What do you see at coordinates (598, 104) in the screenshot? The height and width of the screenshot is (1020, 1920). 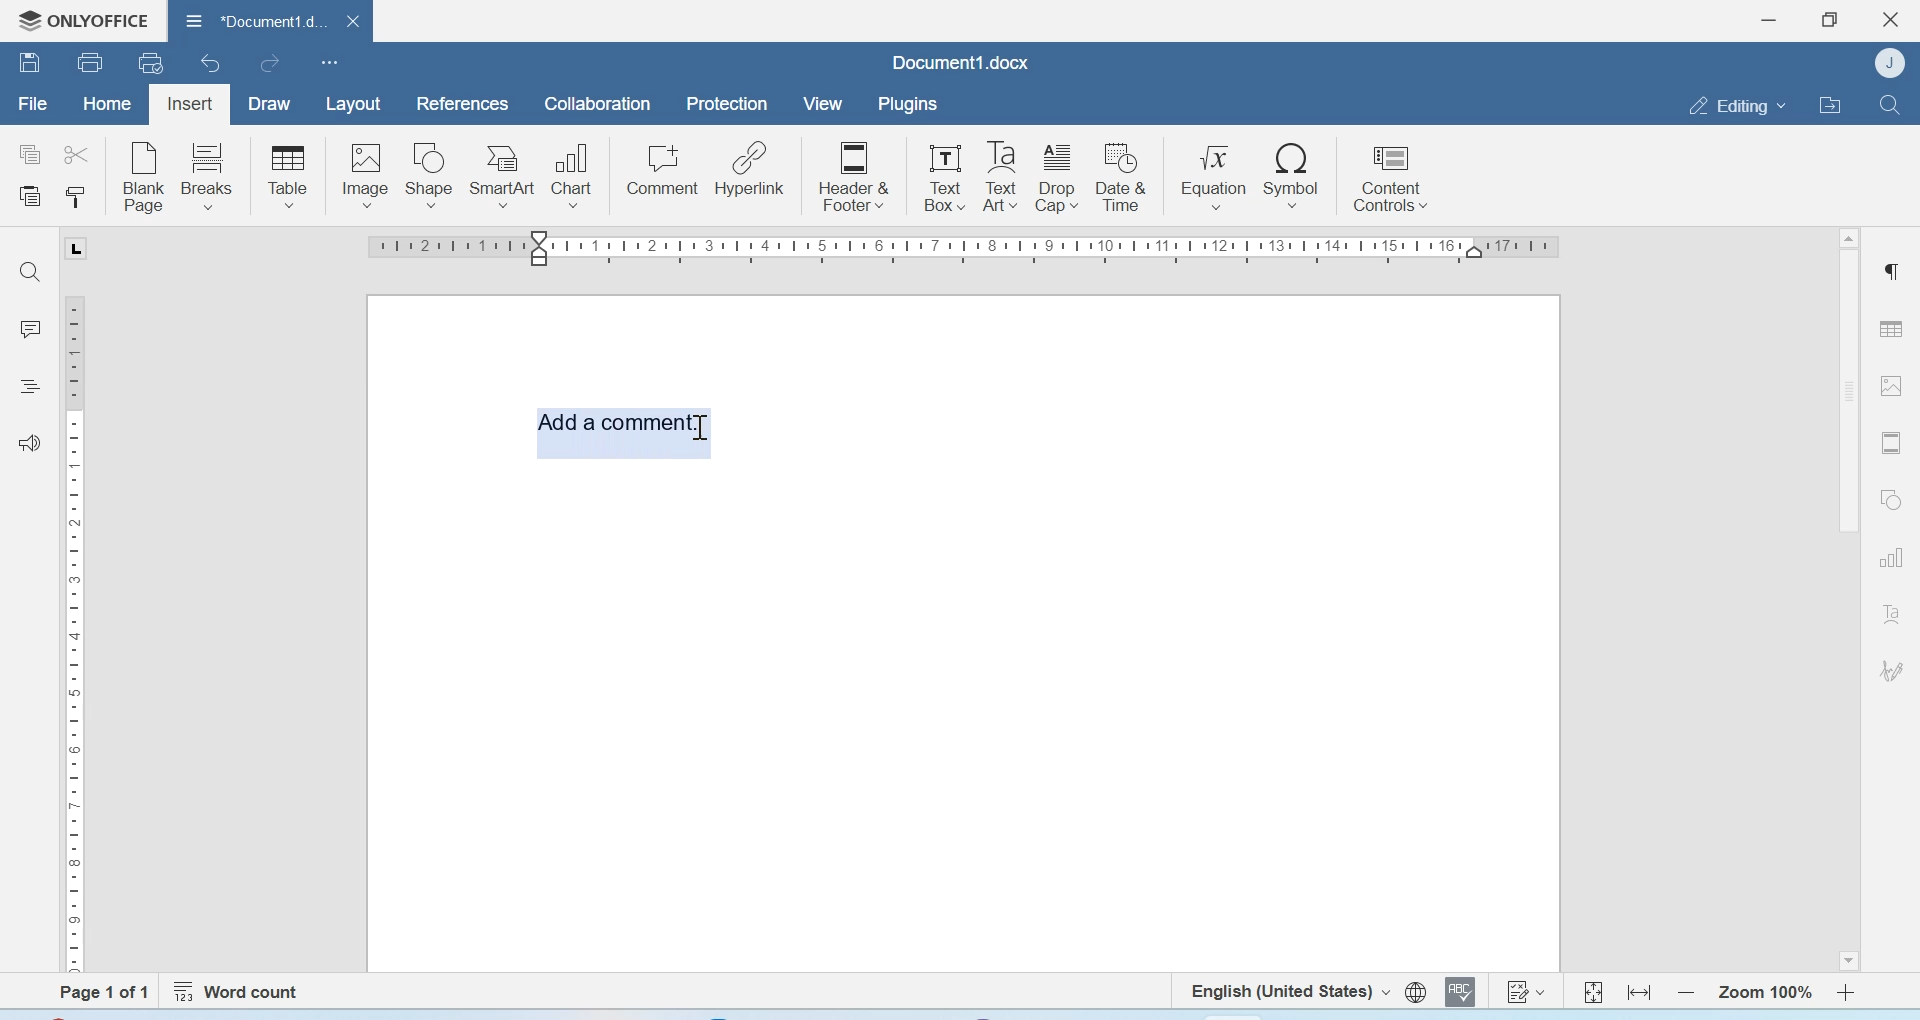 I see `Collaboration` at bounding box center [598, 104].